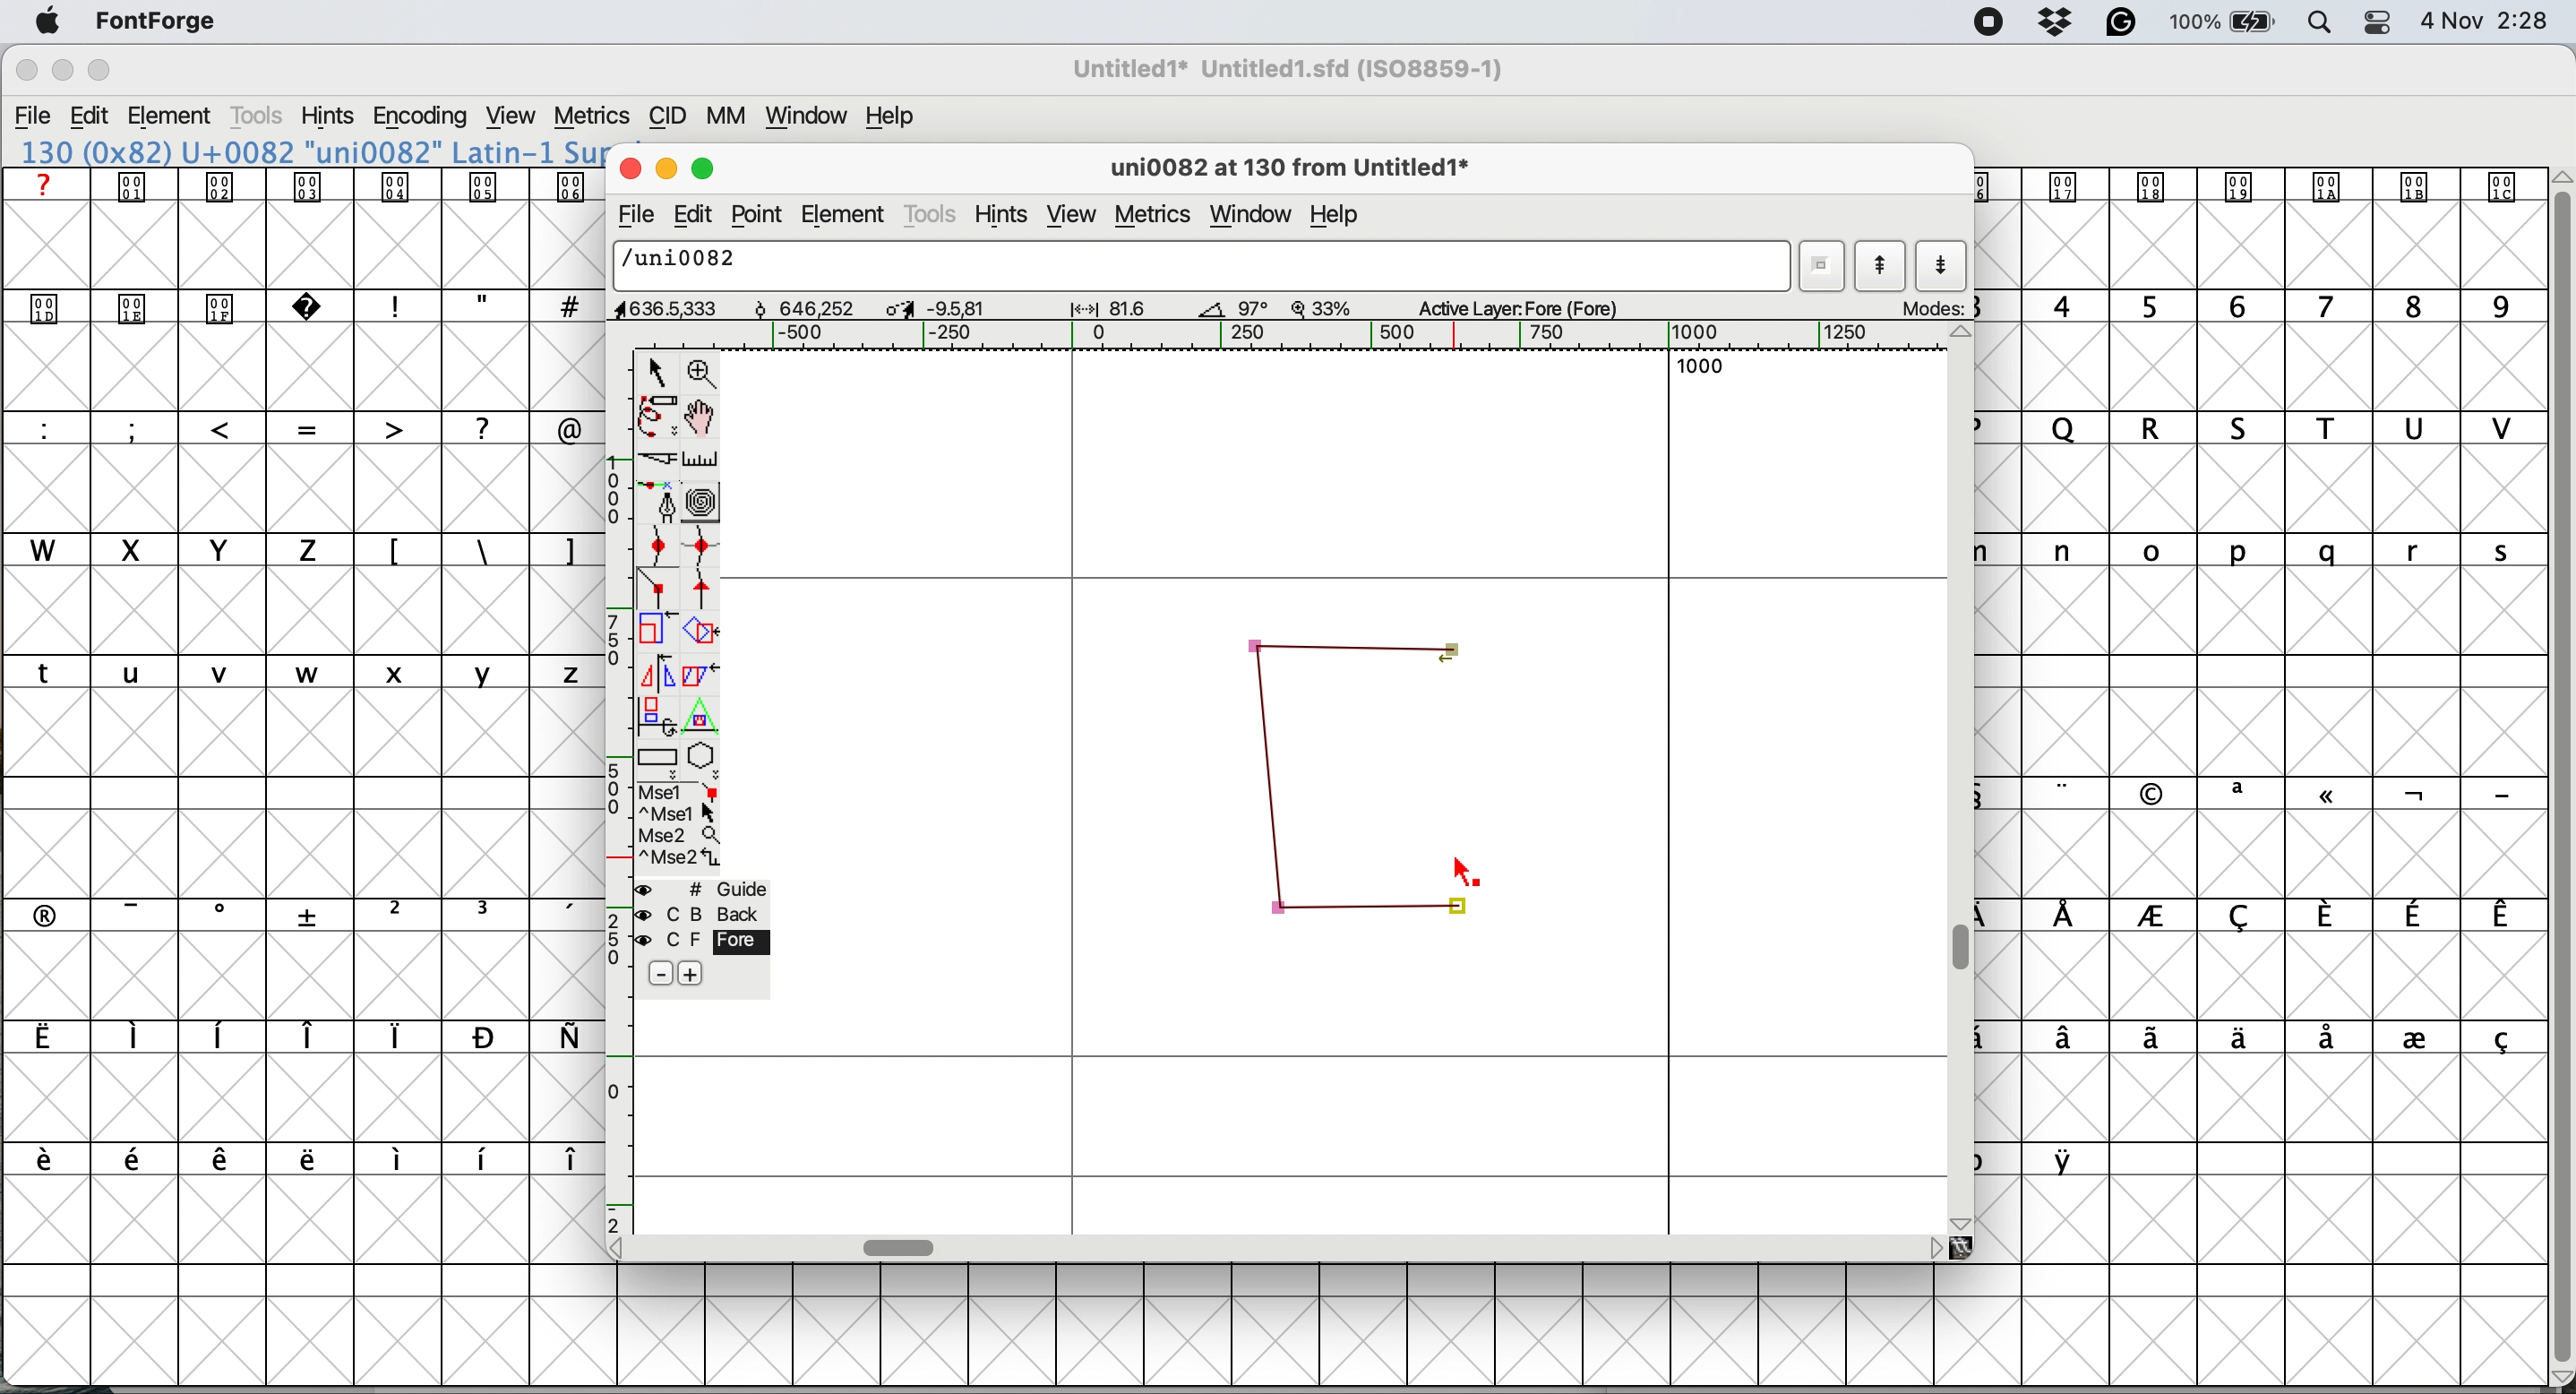  What do you see at coordinates (1884, 264) in the screenshot?
I see `show previous letter` at bounding box center [1884, 264].